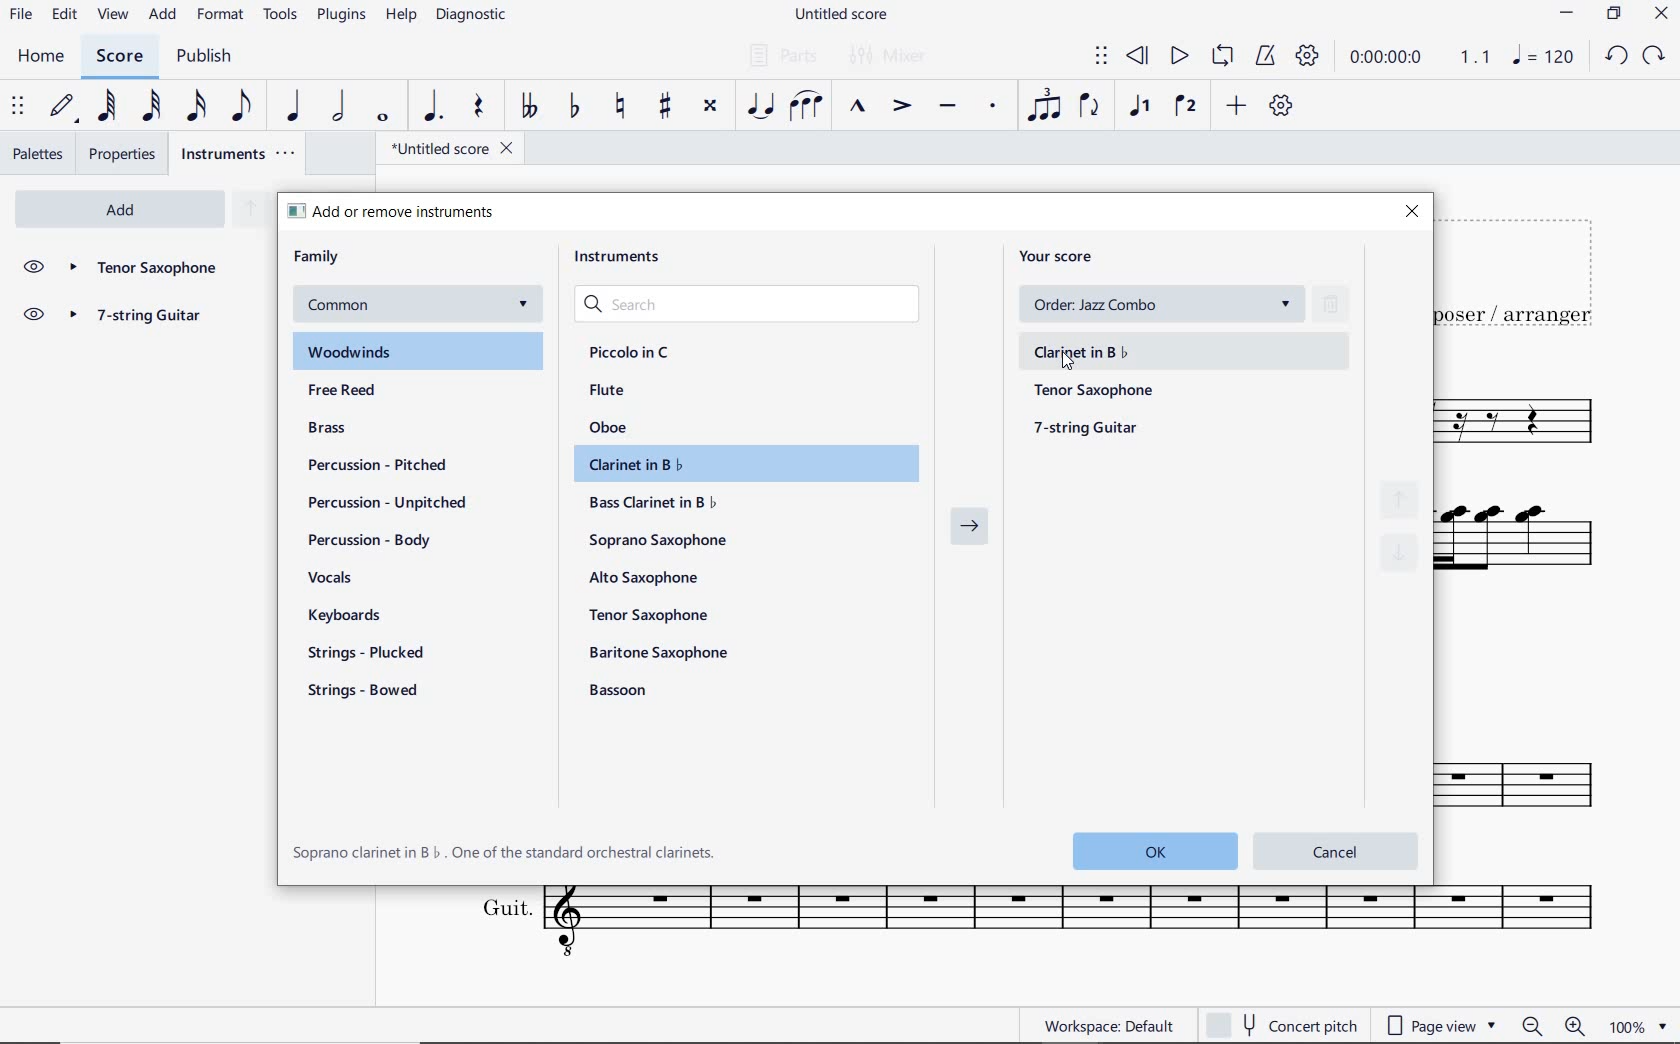 The image size is (1680, 1044). I want to click on percussion - body, so click(369, 540).